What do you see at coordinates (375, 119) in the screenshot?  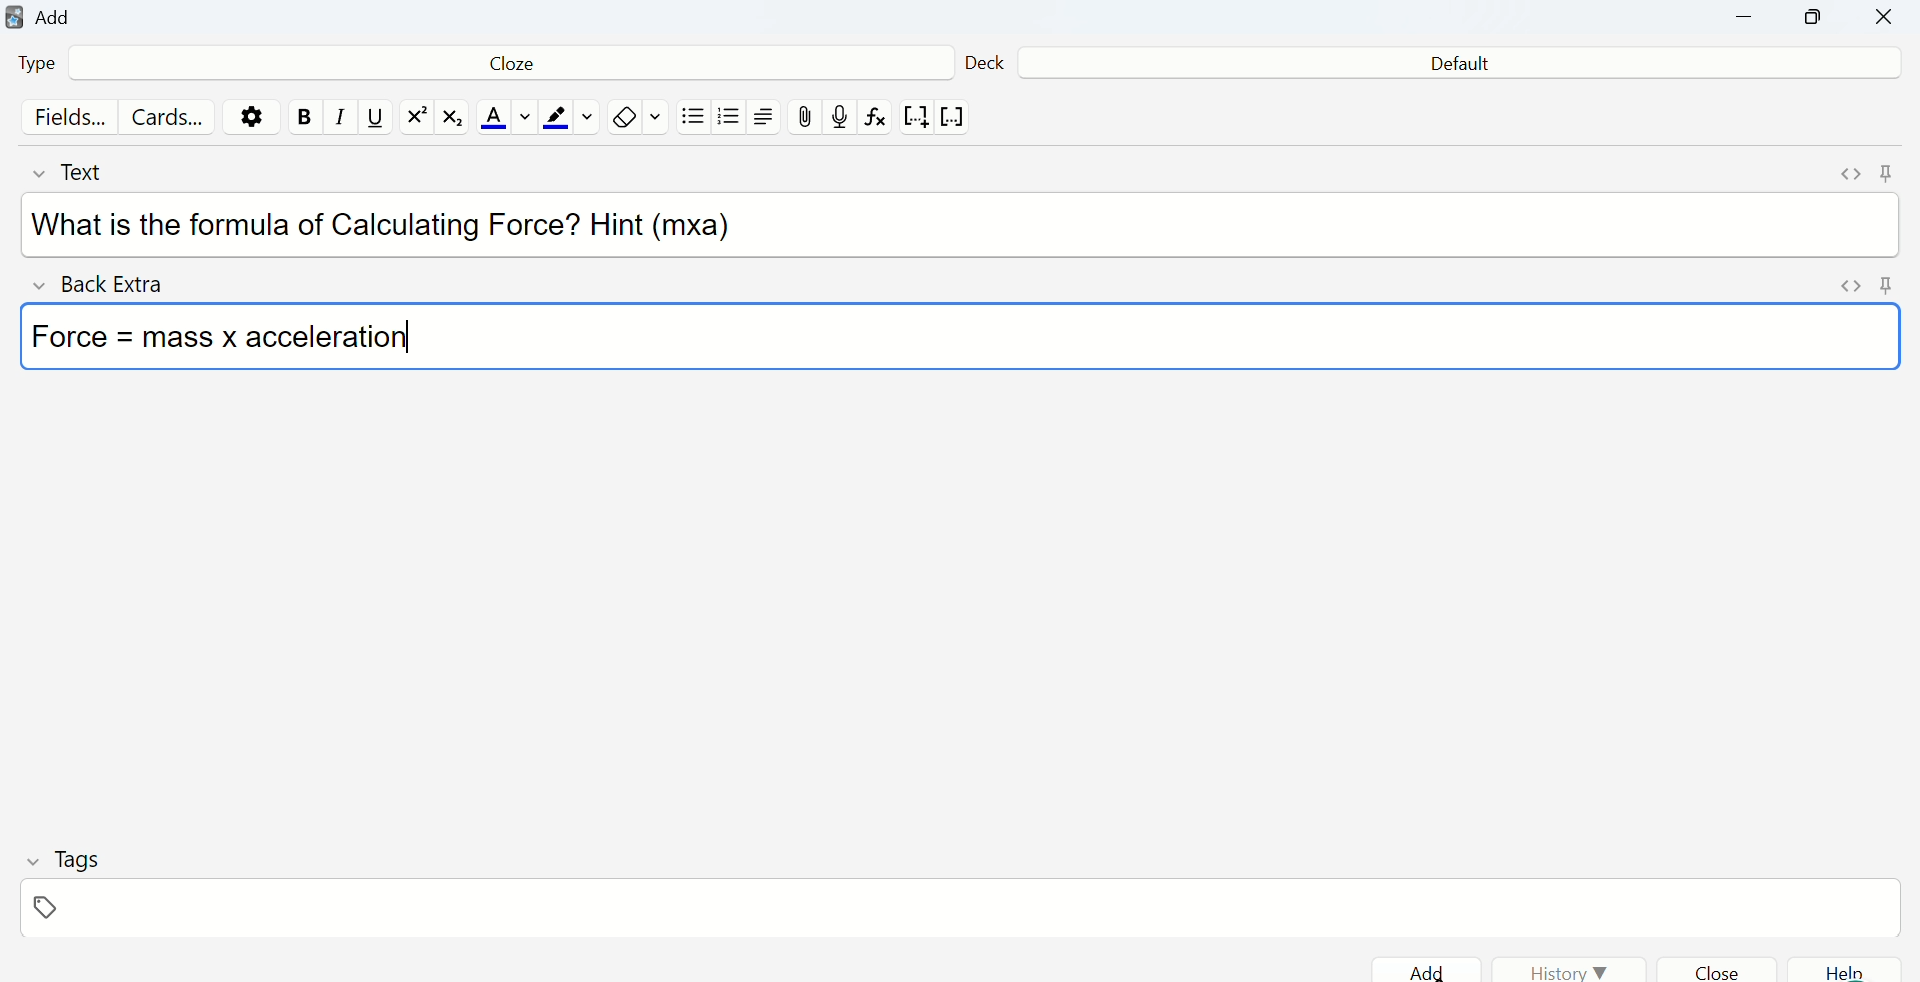 I see `Underline` at bounding box center [375, 119].